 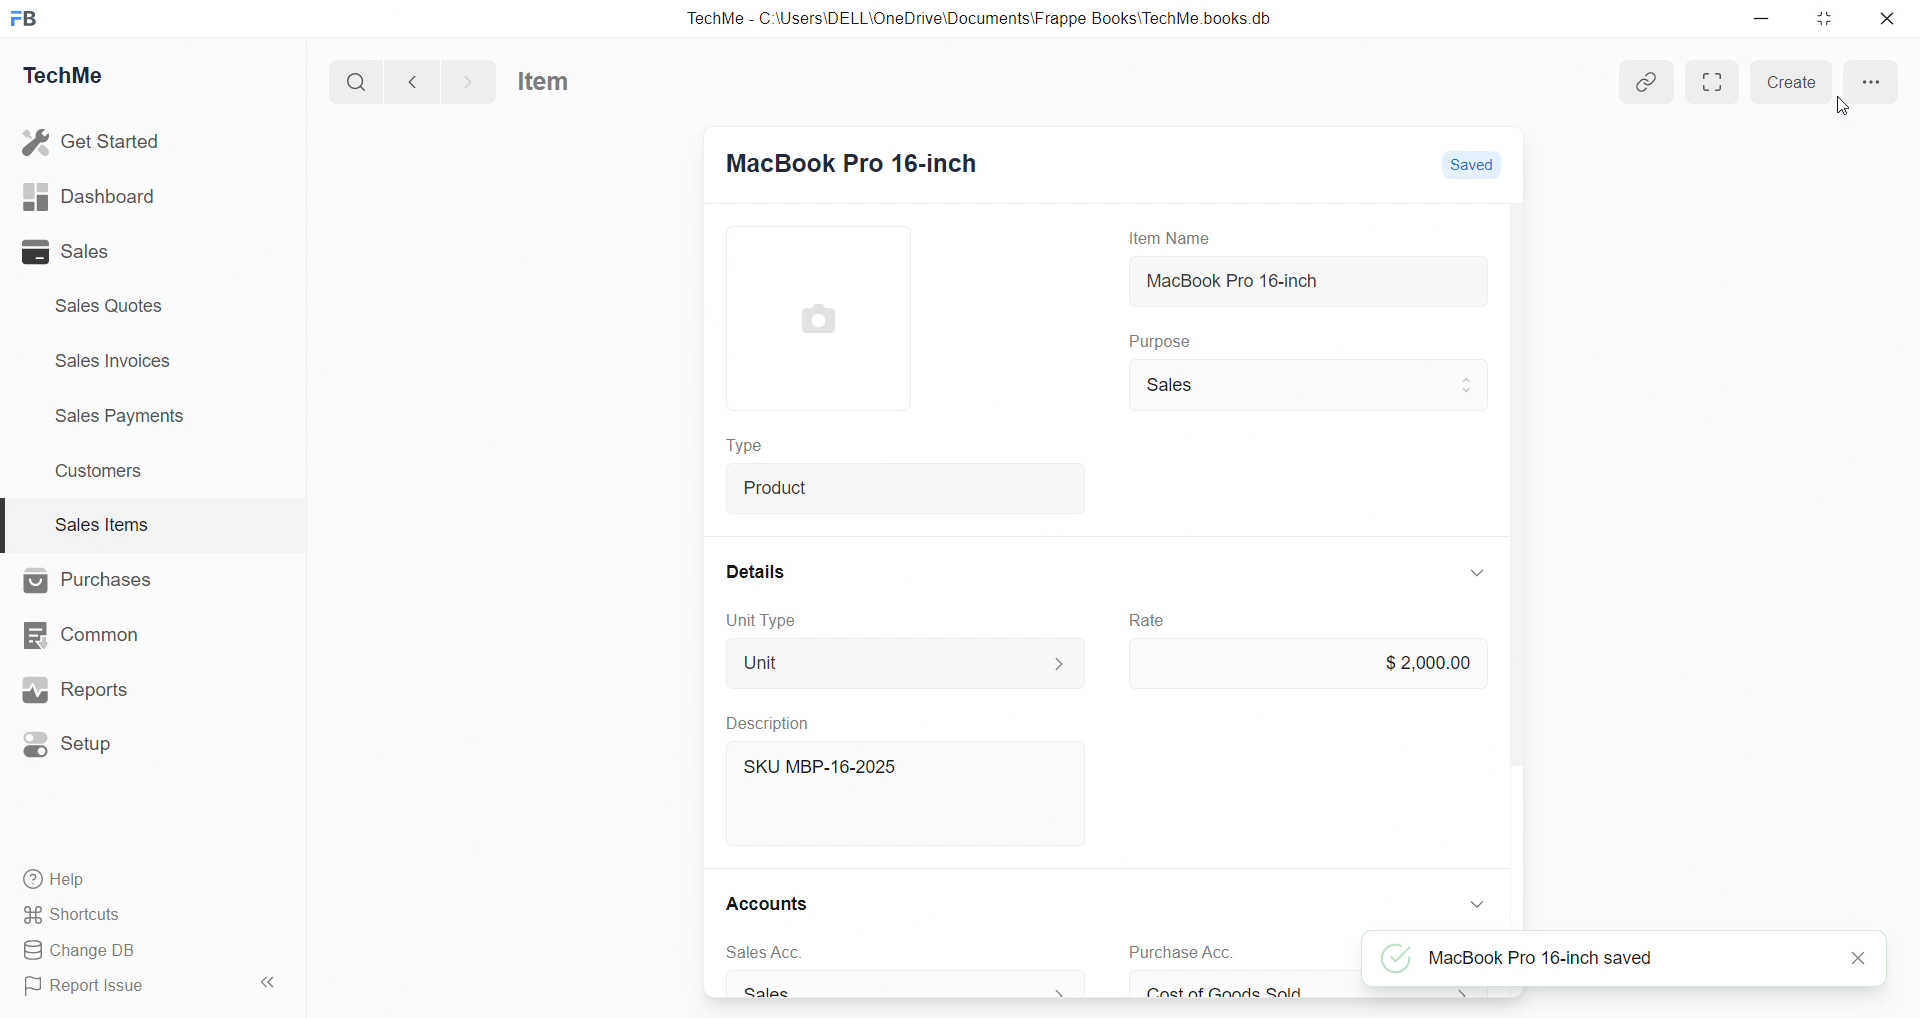 I want to click on Shortcuts, so click(x=76, y=915).